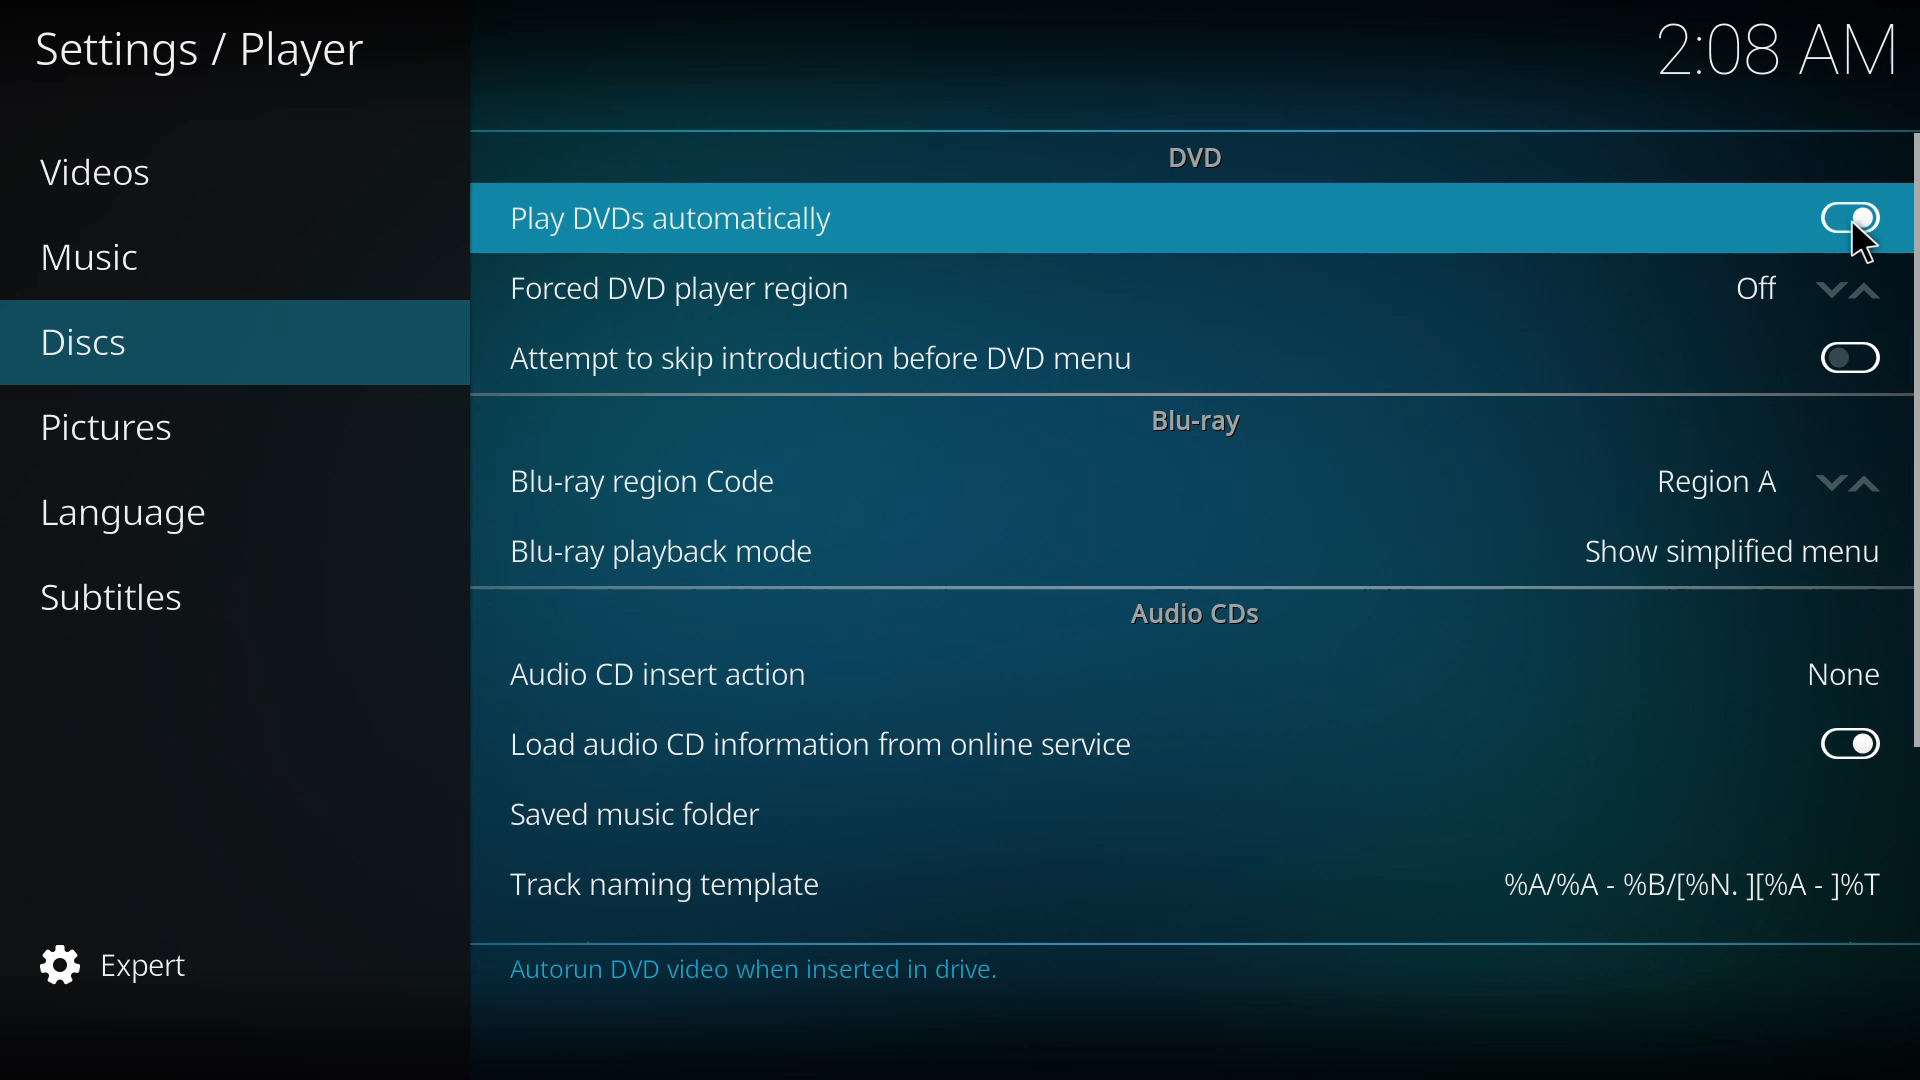 Image resolution: width=1920 pixels, height=1080 pixels. What do you see at coordinates (1861, 240) in the screenshot?
I see `cursor` at bounding box center [1861, 240].